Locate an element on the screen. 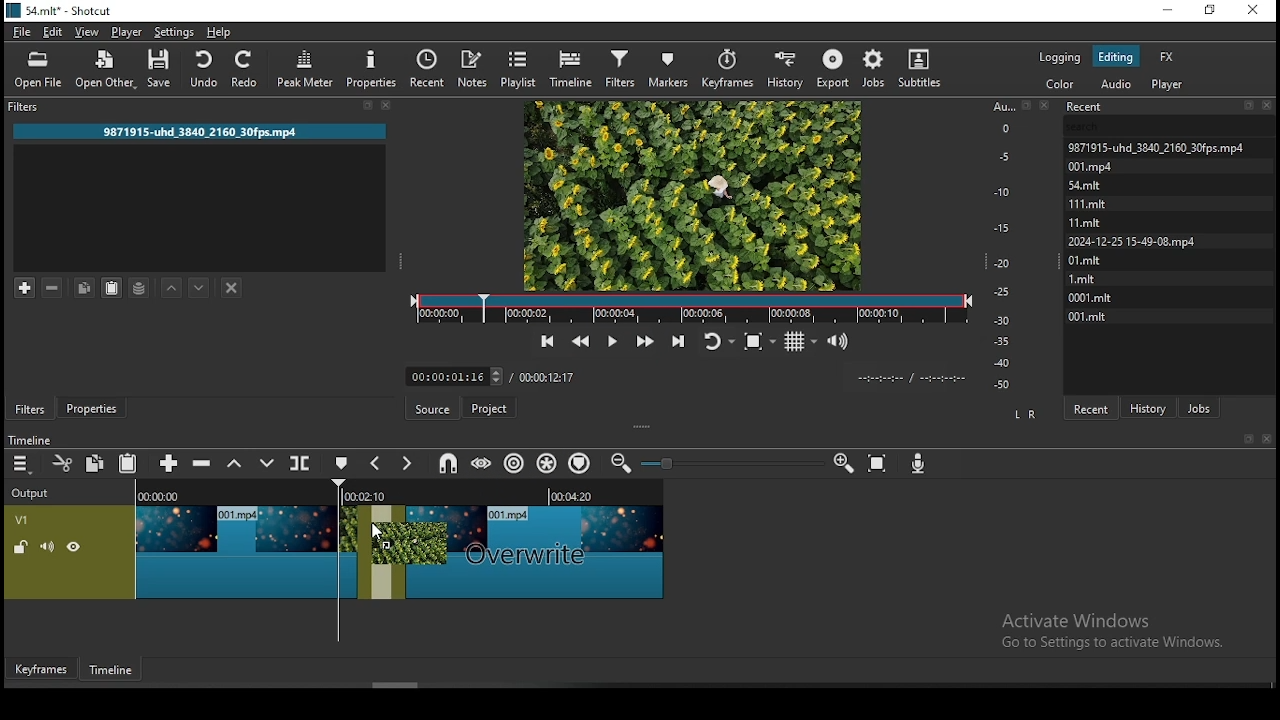 This screenshot has height=720, width=1280. zoom timeline out is located at coordinates (842, 464).